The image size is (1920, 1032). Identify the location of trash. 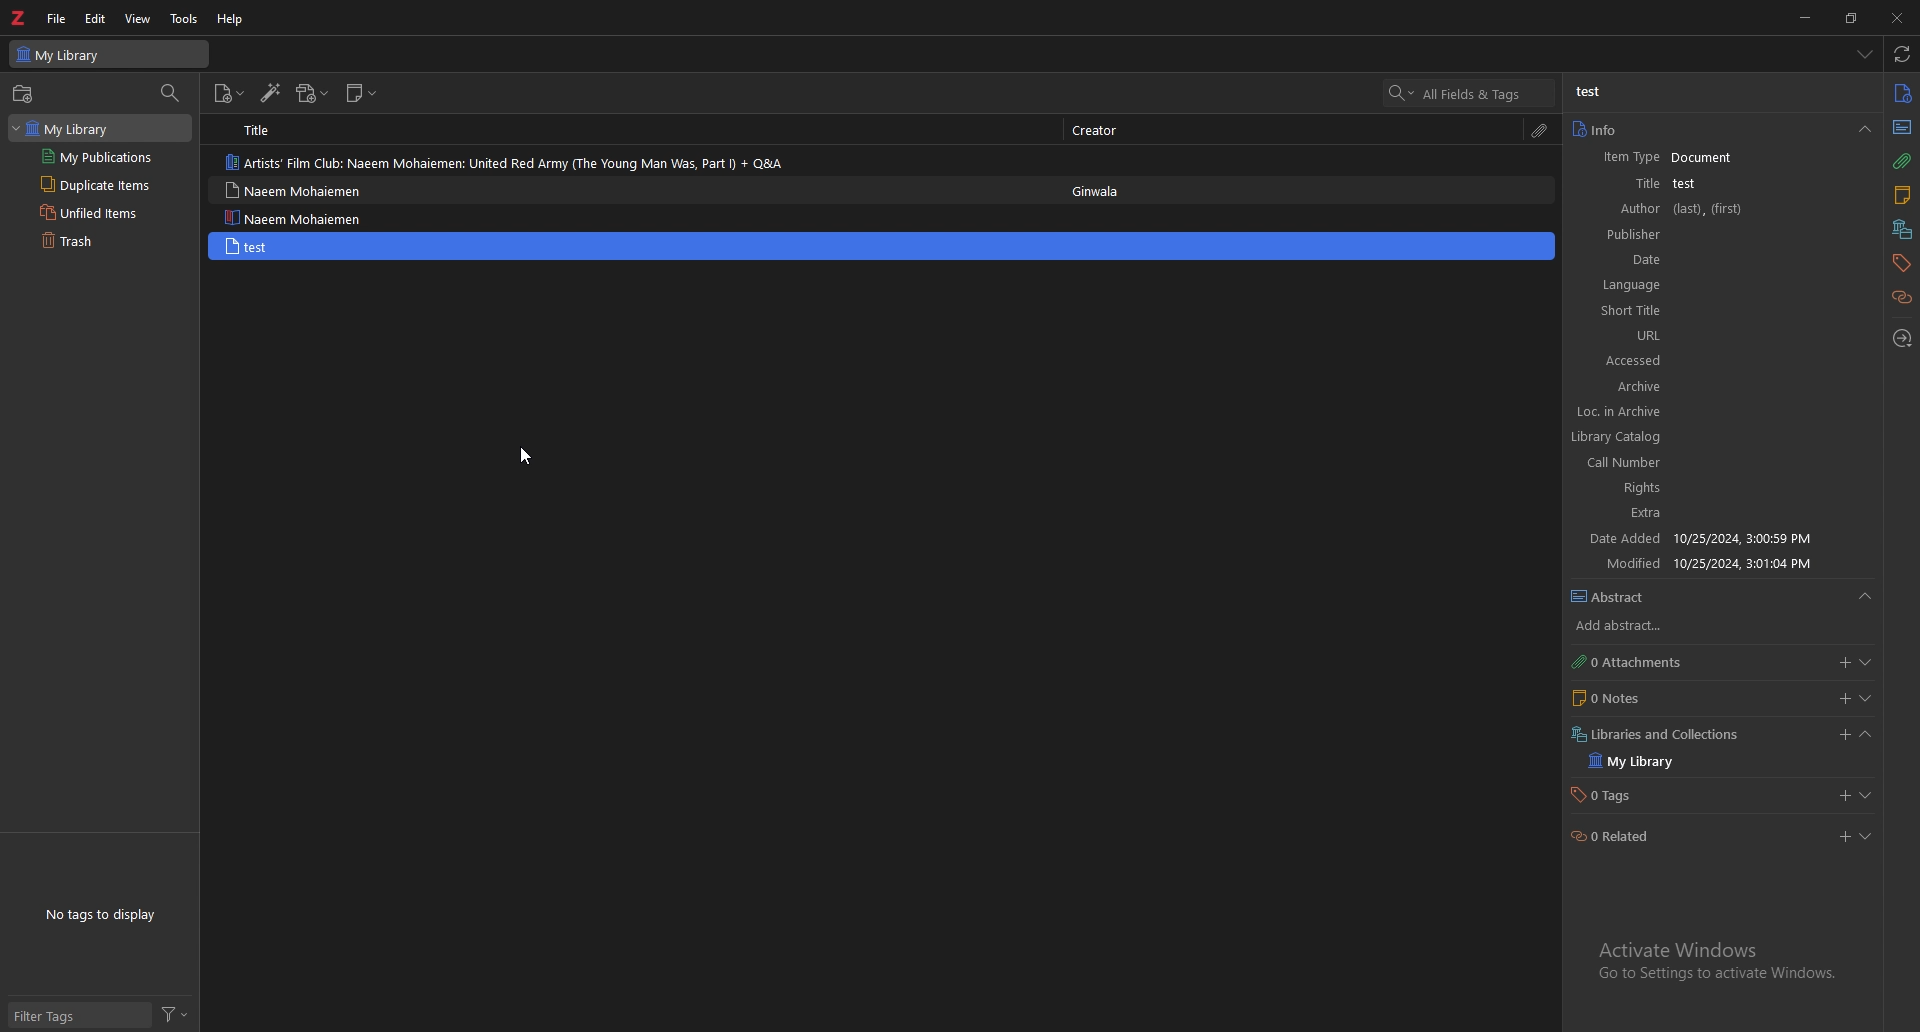
(94, 242).